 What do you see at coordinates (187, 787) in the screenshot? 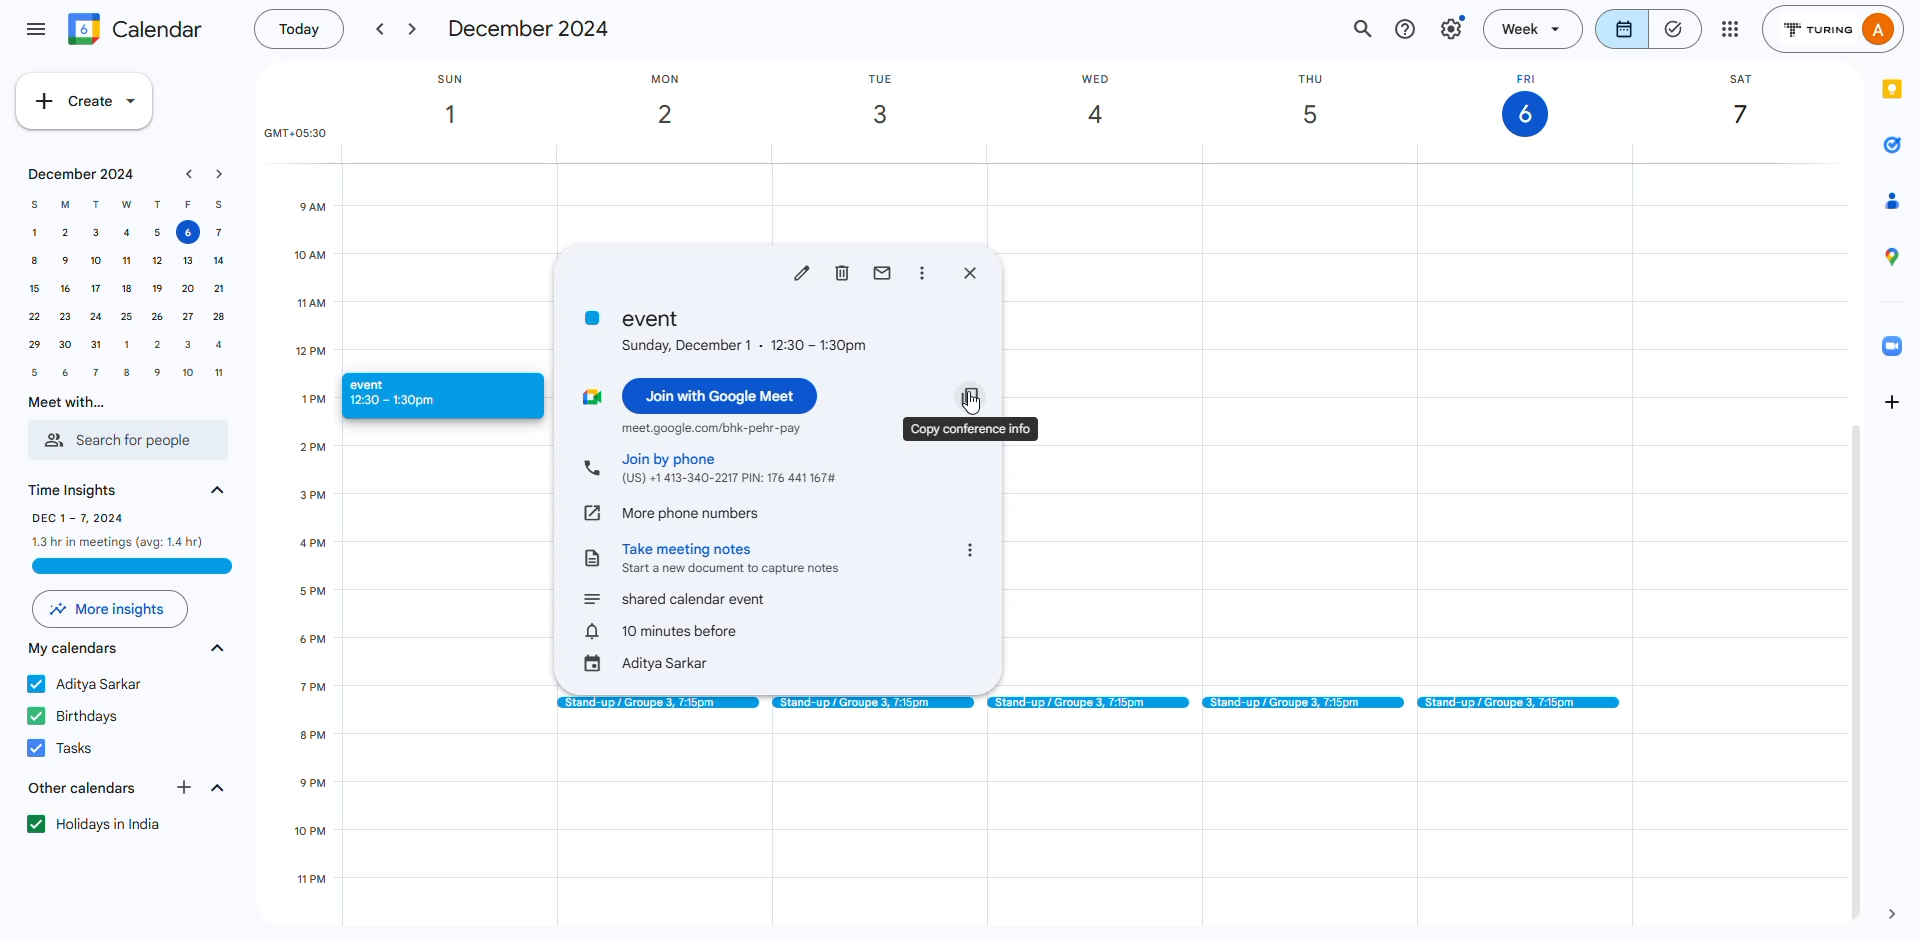
I see `add` at bounding box center [187, 787].